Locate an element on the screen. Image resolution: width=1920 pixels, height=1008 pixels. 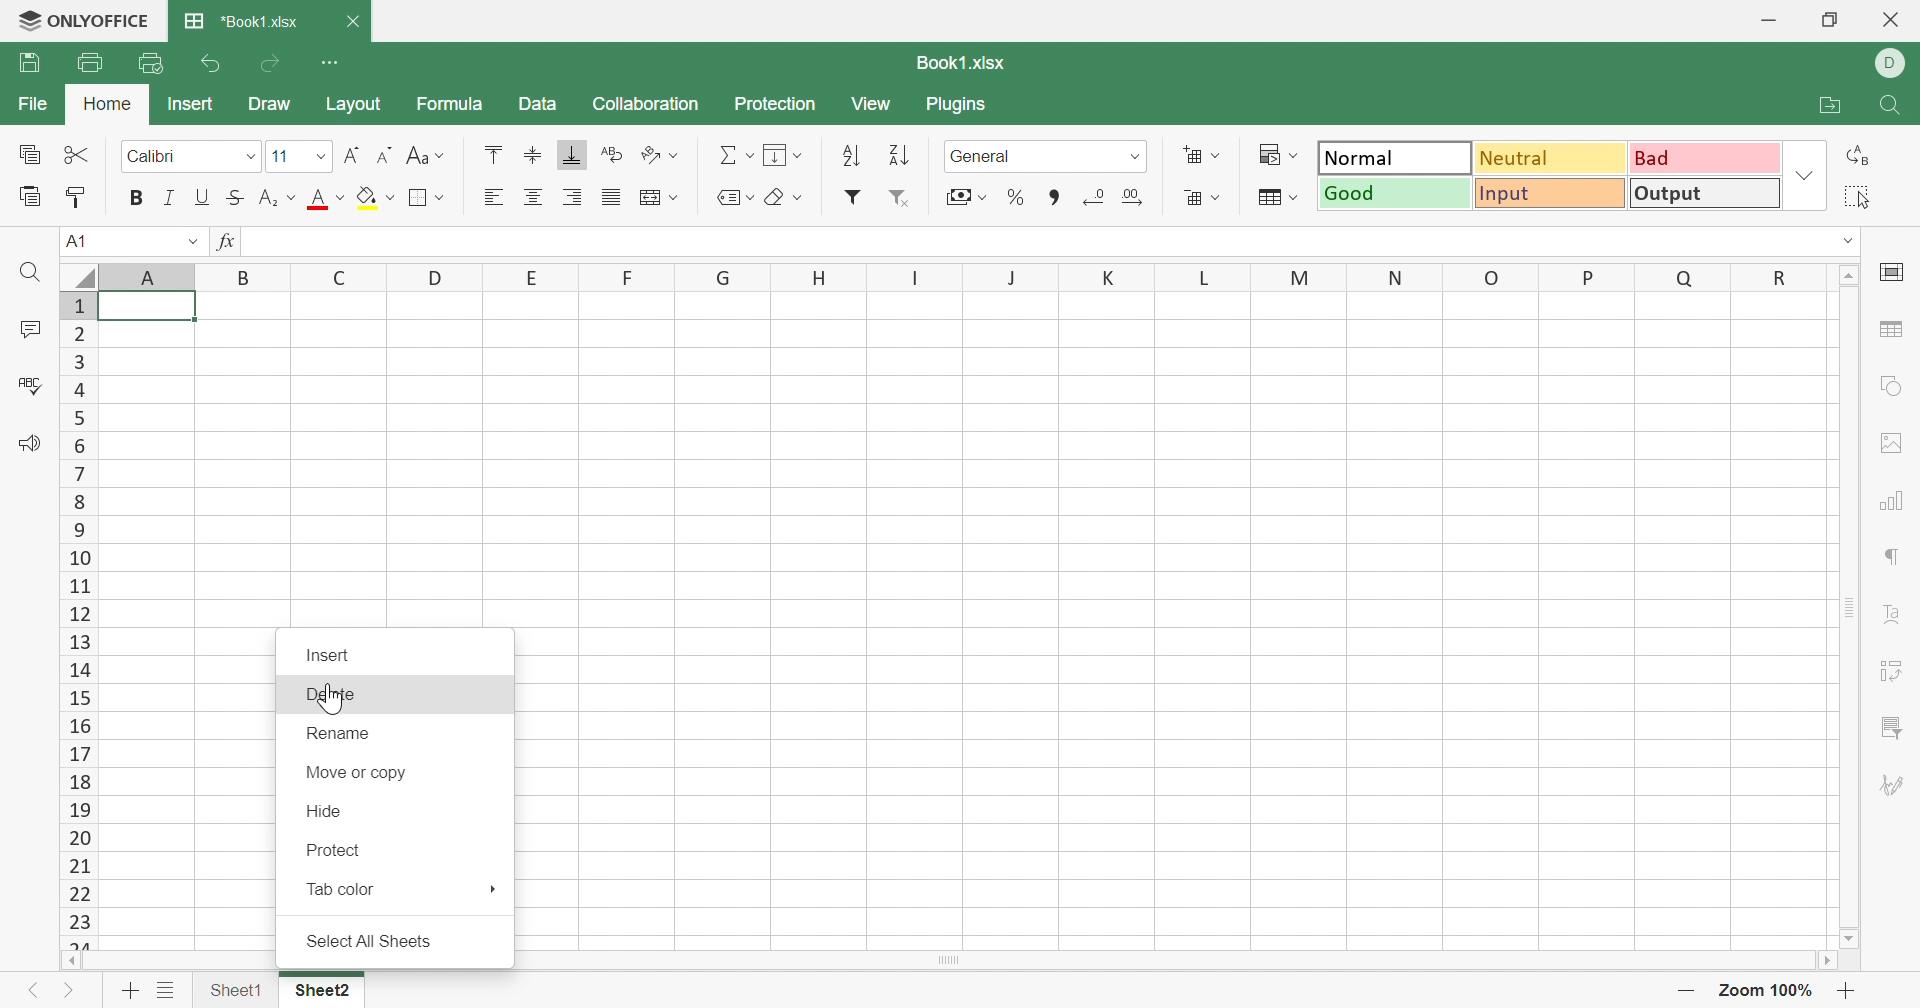
Fill color is located at coordinates (366, 197).